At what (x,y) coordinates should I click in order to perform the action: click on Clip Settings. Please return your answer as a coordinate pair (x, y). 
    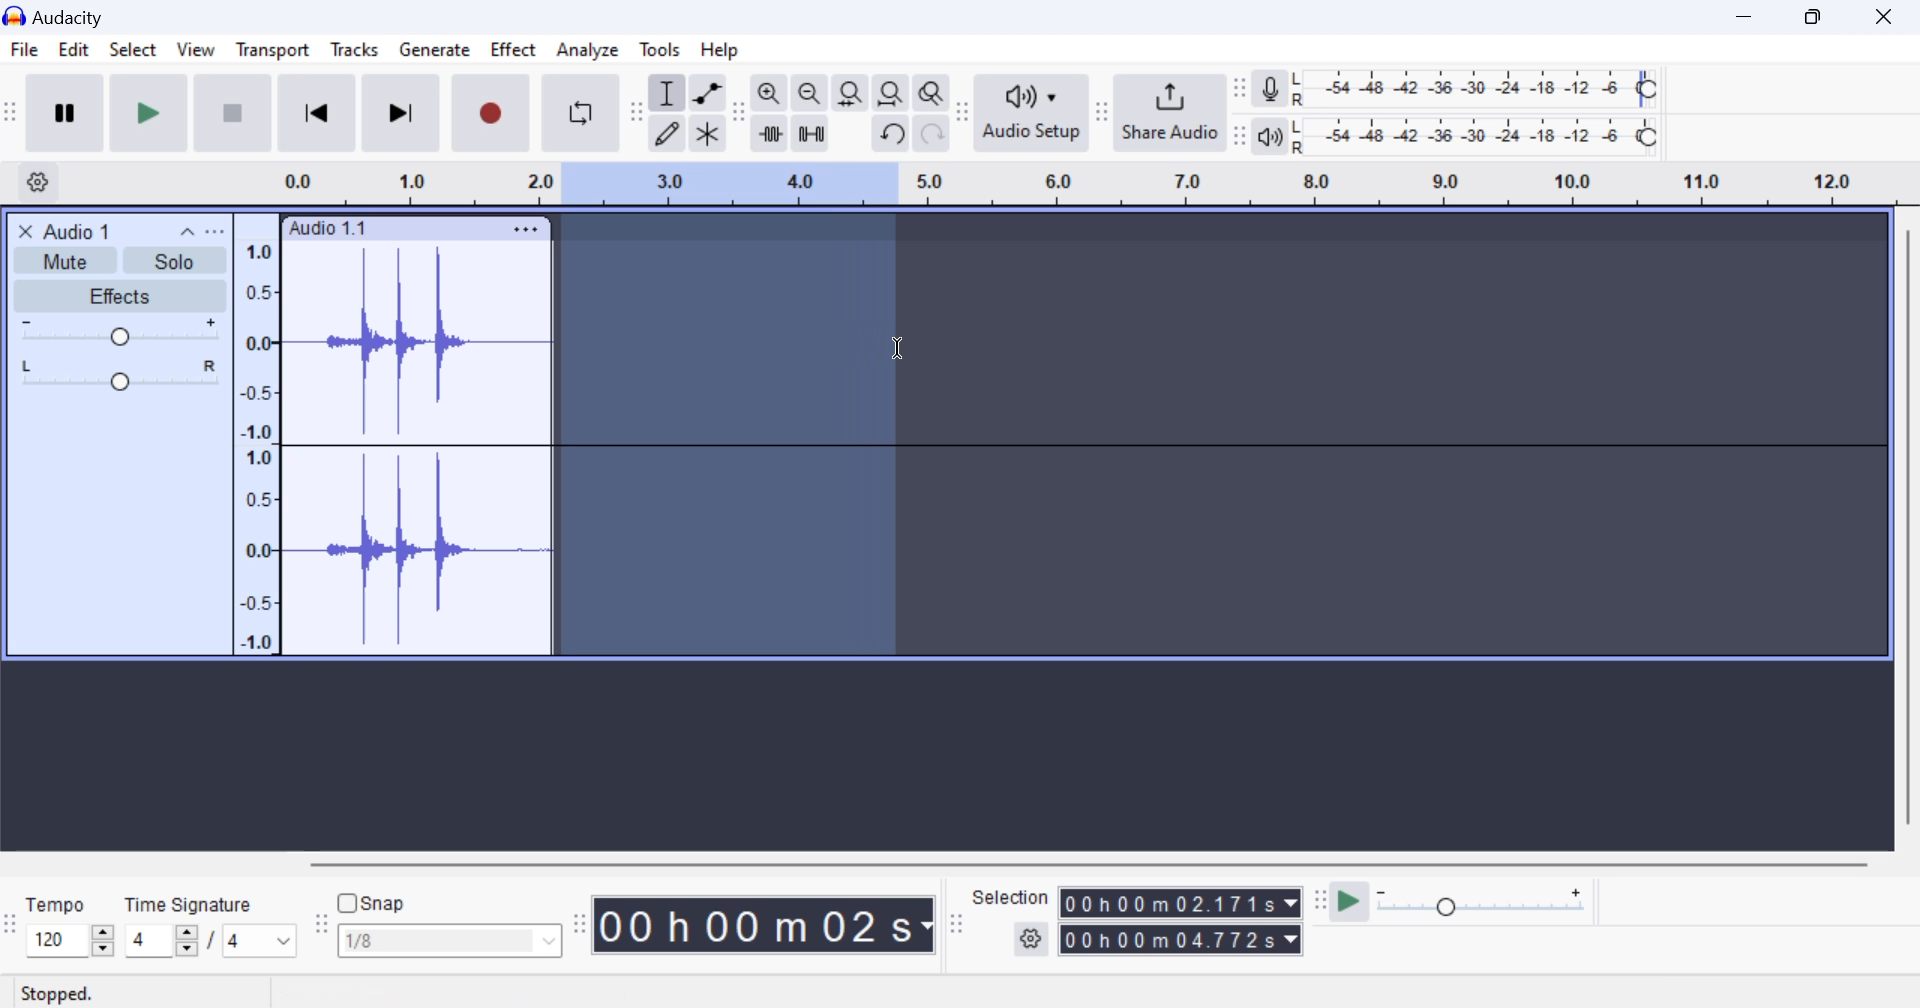
    Looking at the image, I should click on (526, 229).